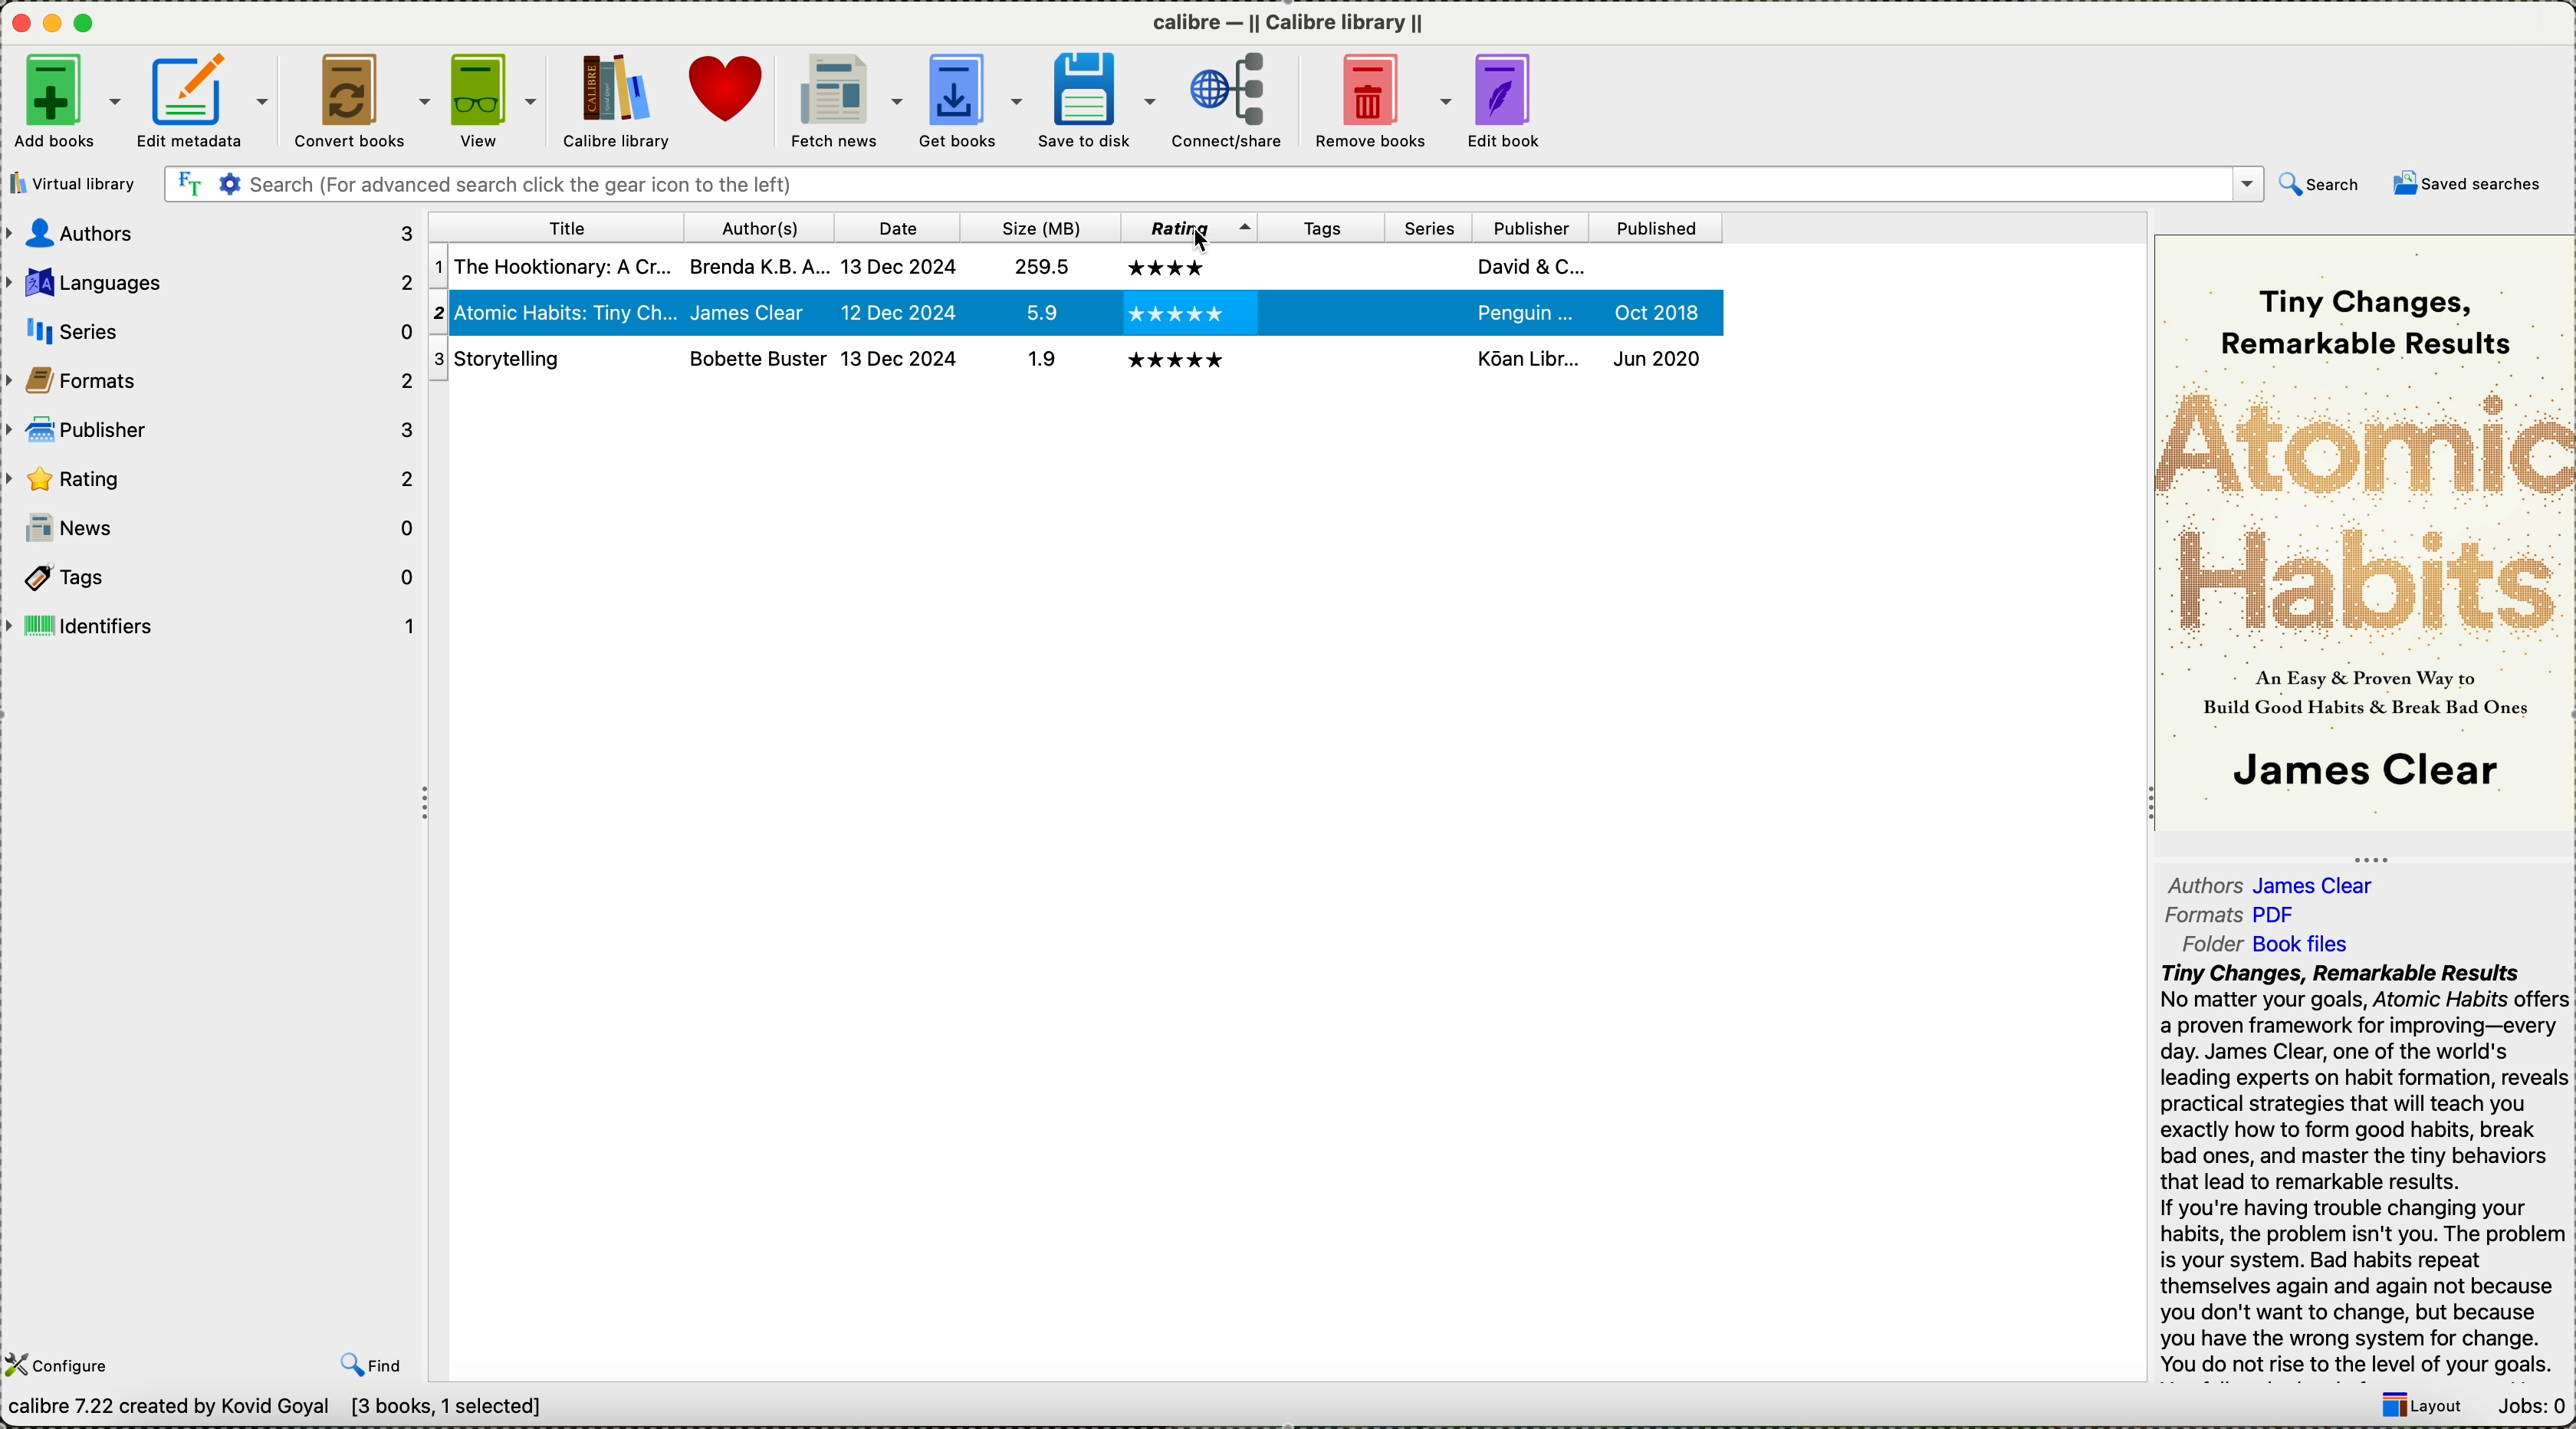  I want to click on donate, so click(726, 90).